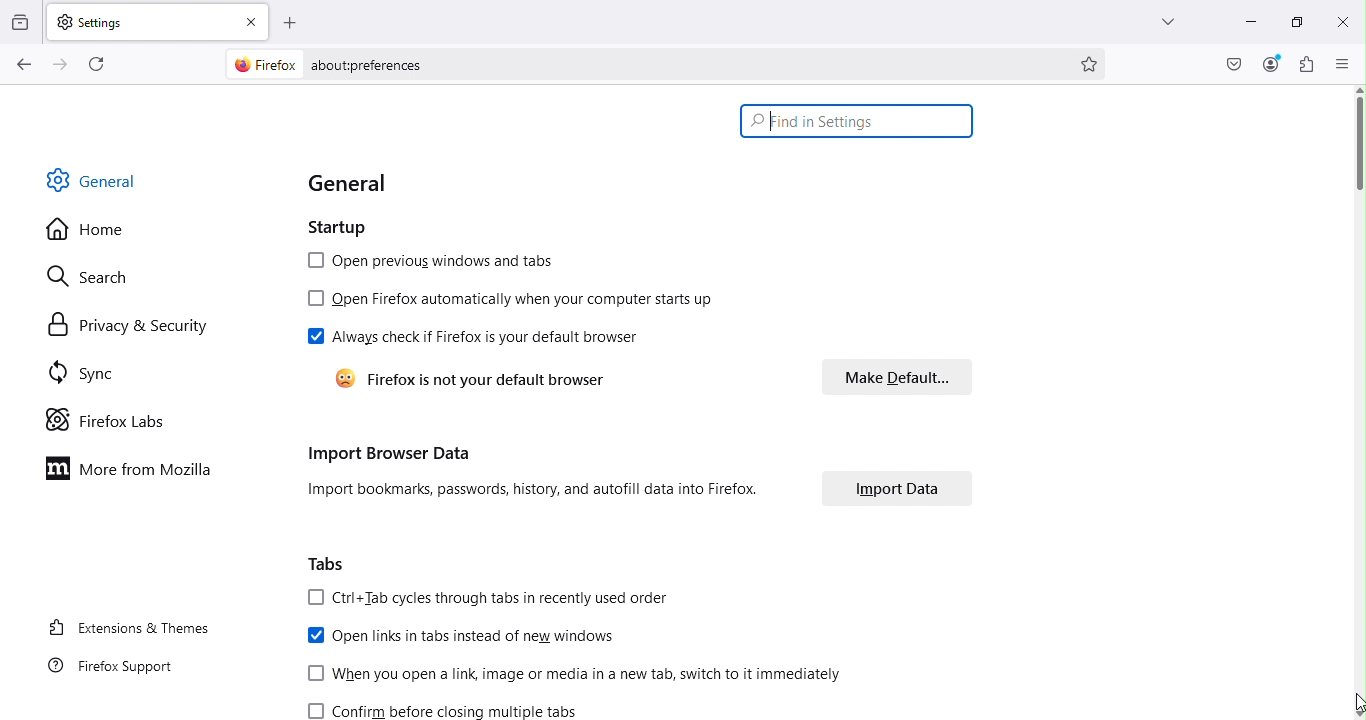  Describe the element at coordinates (1158, 19) in the screenshot. I see `List all tabs` at that location.